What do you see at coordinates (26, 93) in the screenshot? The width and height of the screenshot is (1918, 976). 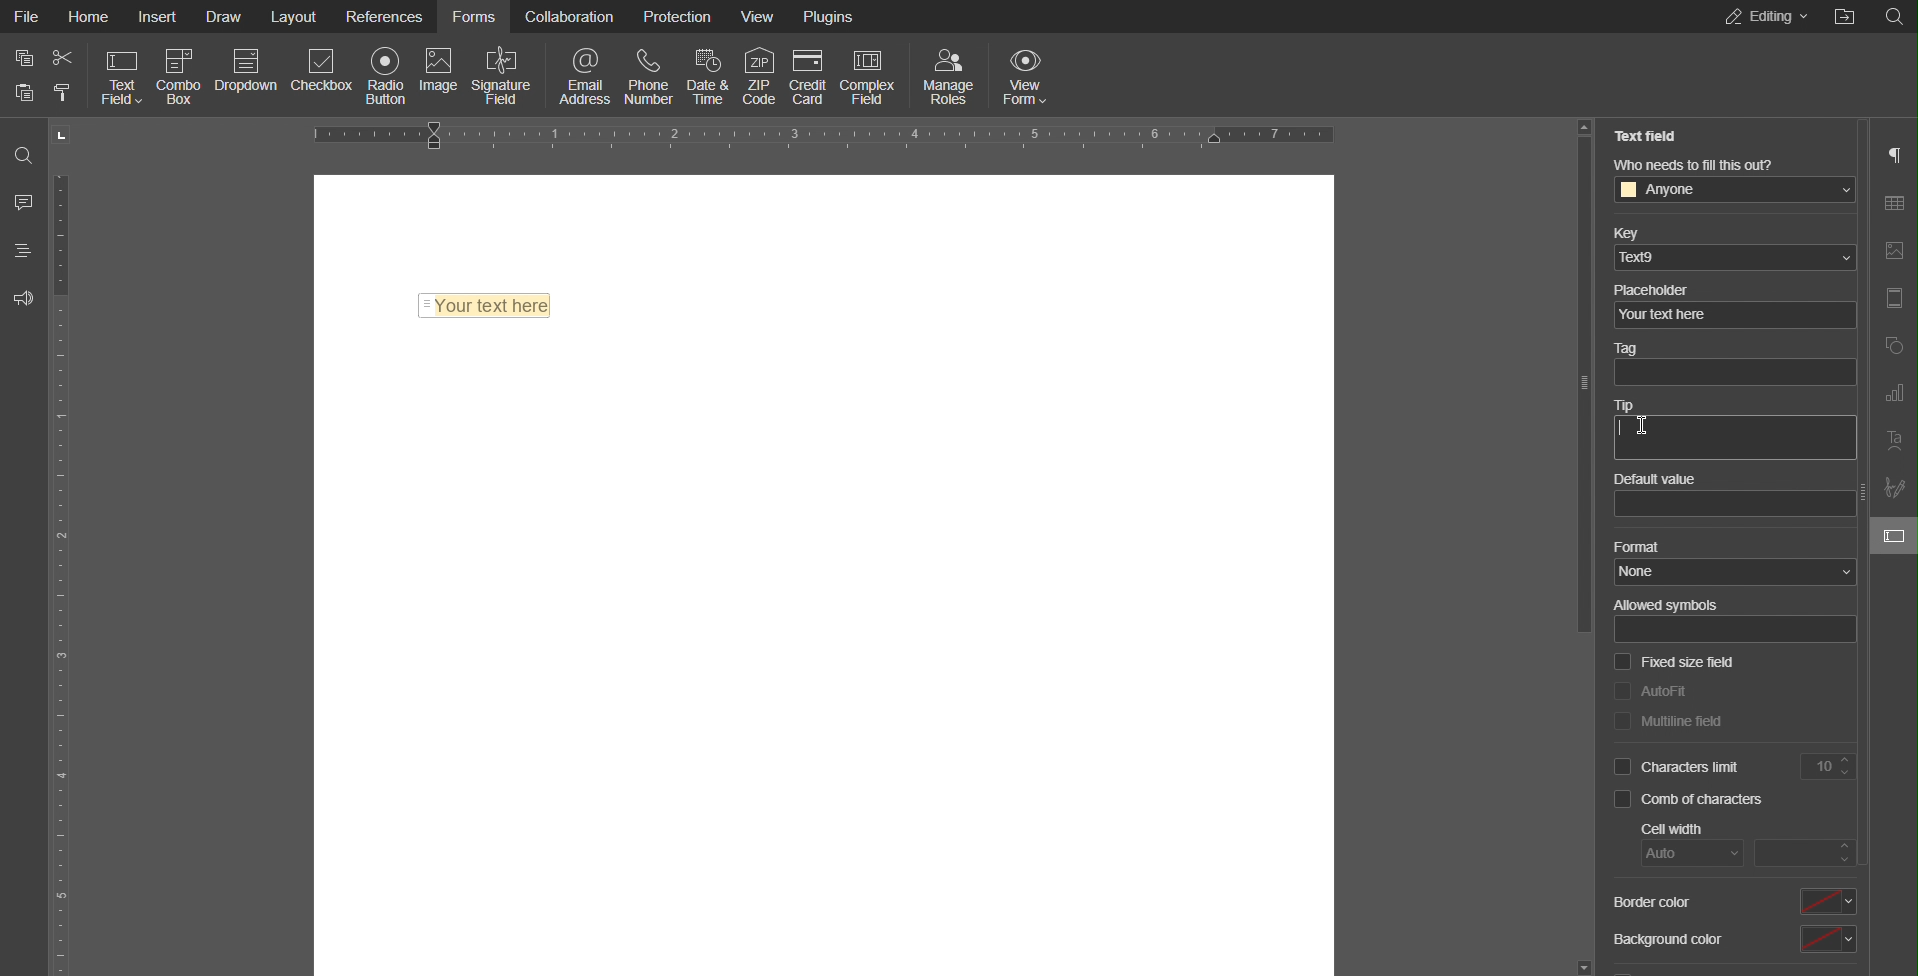 I see `paste` at bounding box center [26, 93].